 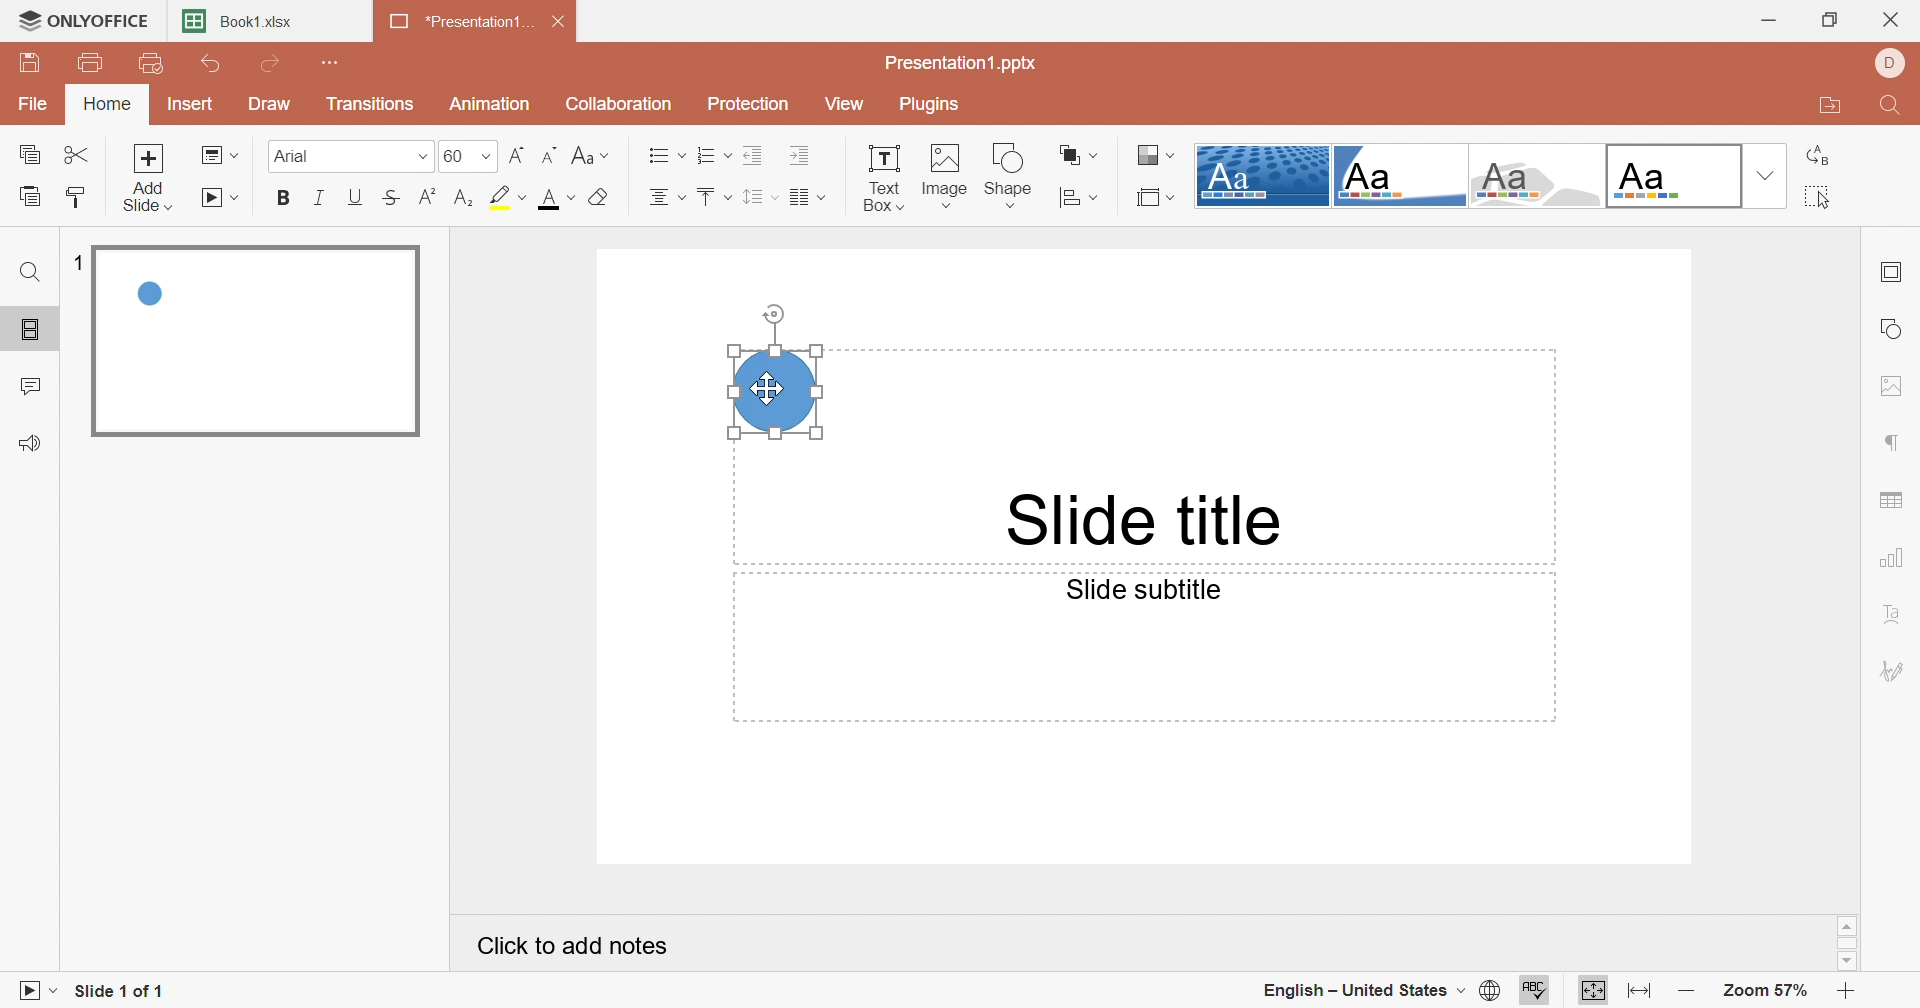 I want to click on Cursor, so click(x=768, y=389).